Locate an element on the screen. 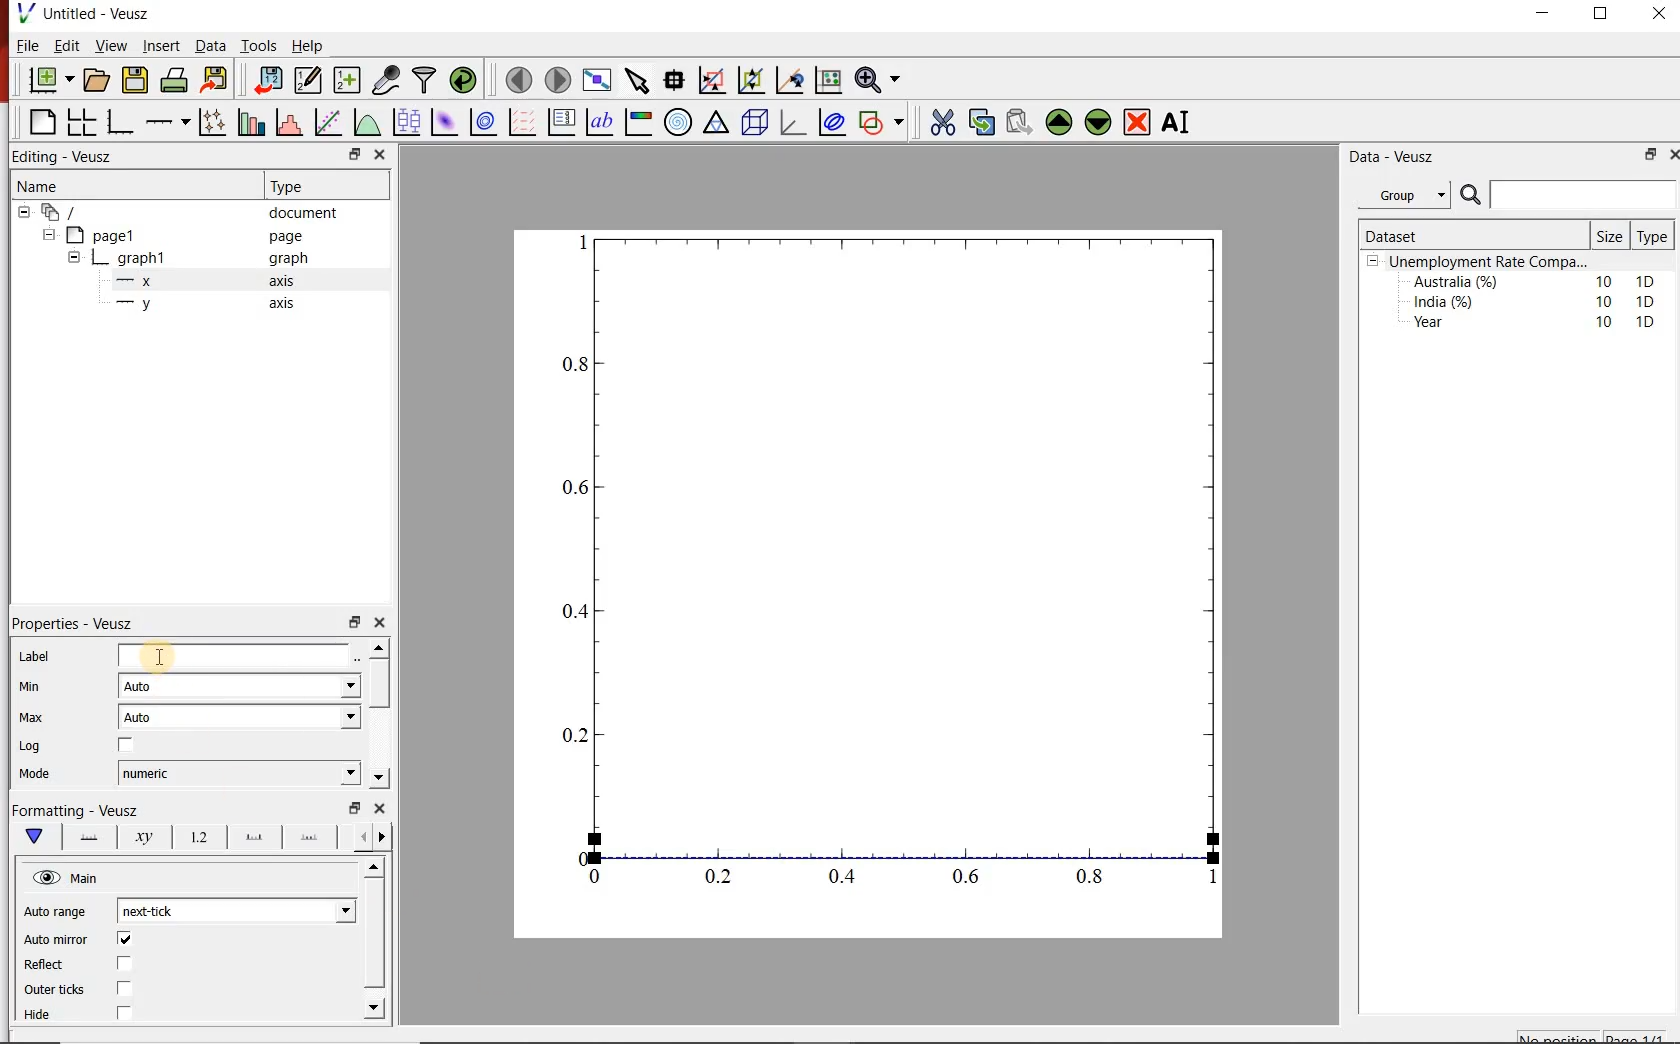  ‘document is located at coordinates (187, 211).